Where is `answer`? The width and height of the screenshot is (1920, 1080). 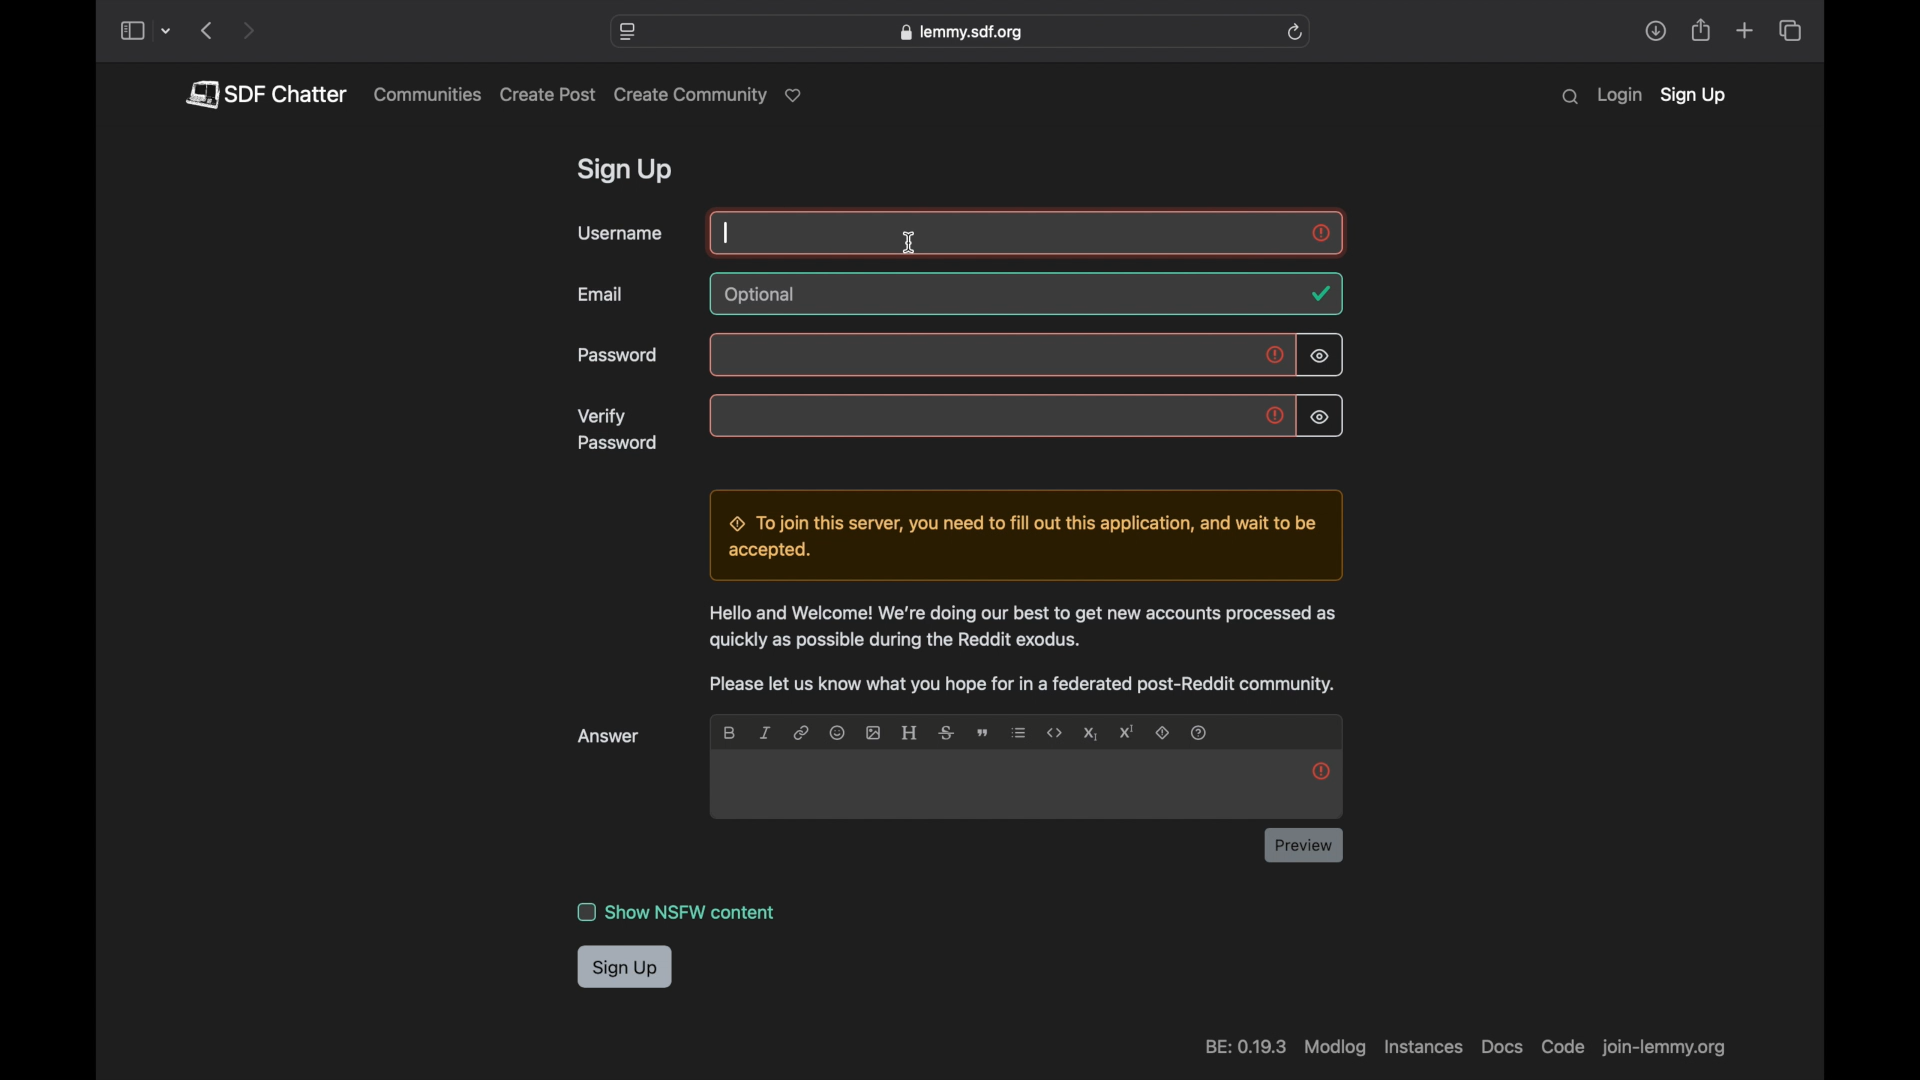
answer is located at coordinates (611, 736).